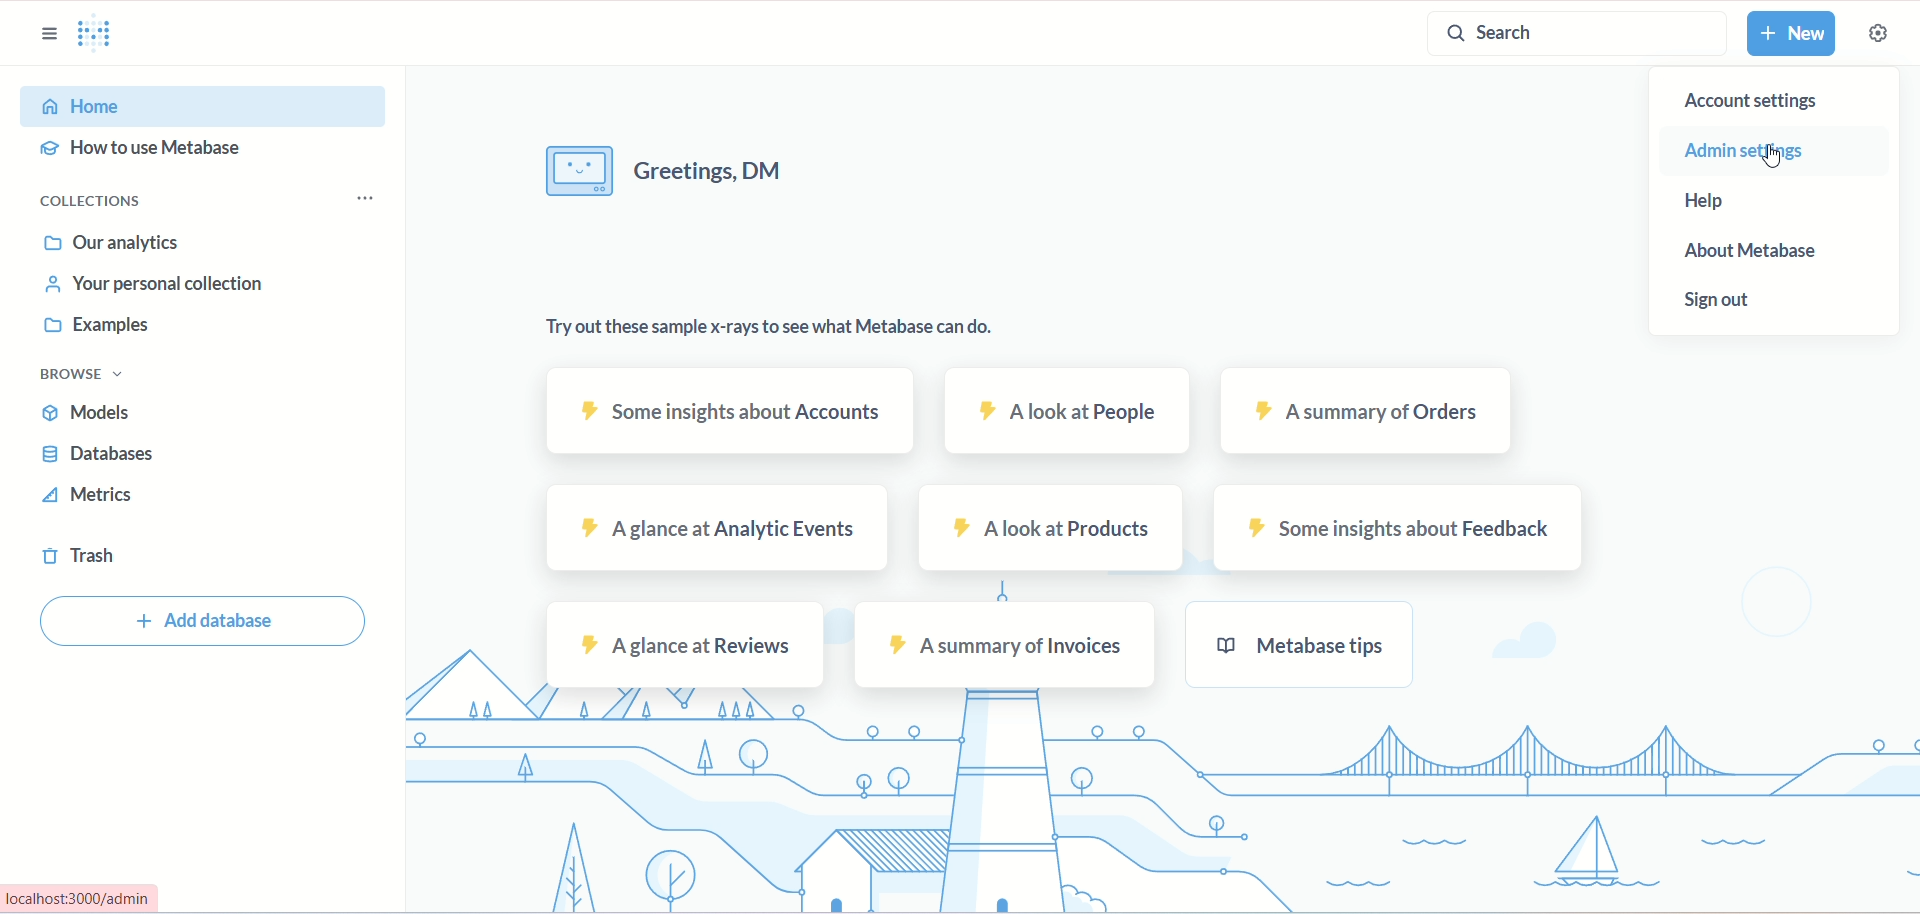 This screenshot has height=914, width=1920. Describe the element at coordinates (716, 531) in the screenshot. I see `analytic events` at that location.